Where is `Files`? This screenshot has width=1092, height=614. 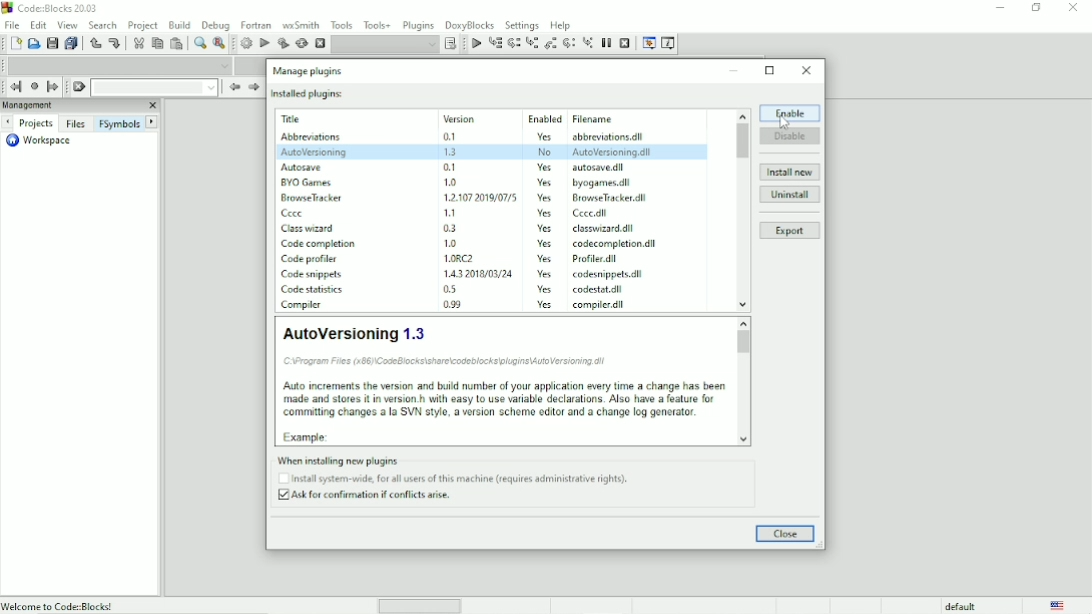 Files is located at coordinates (77, 123).